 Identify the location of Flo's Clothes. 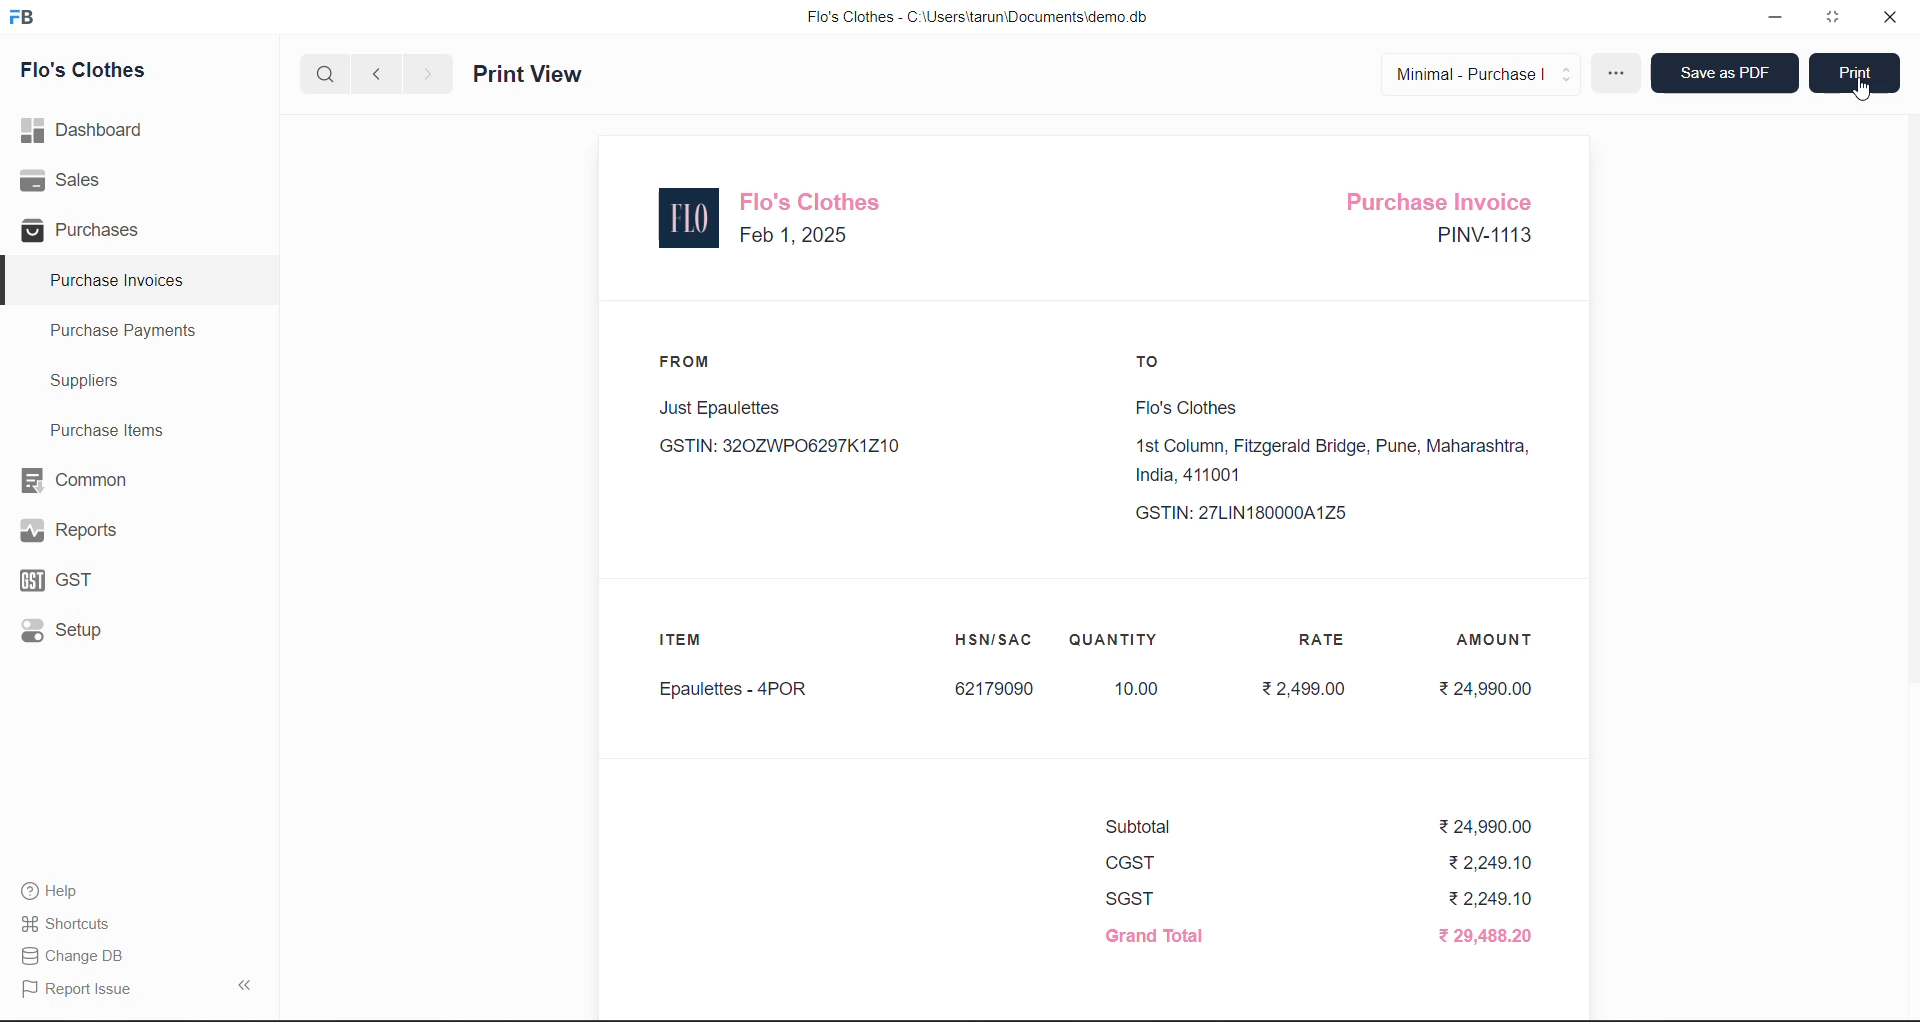
(96, 73).